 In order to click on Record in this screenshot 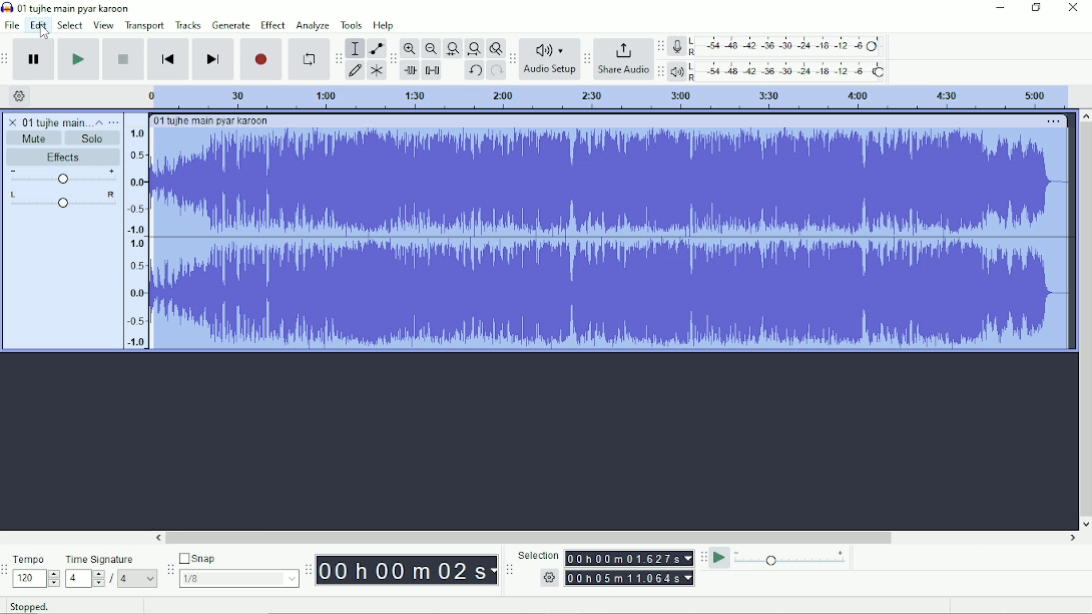, I will do `click(261, 59)`.